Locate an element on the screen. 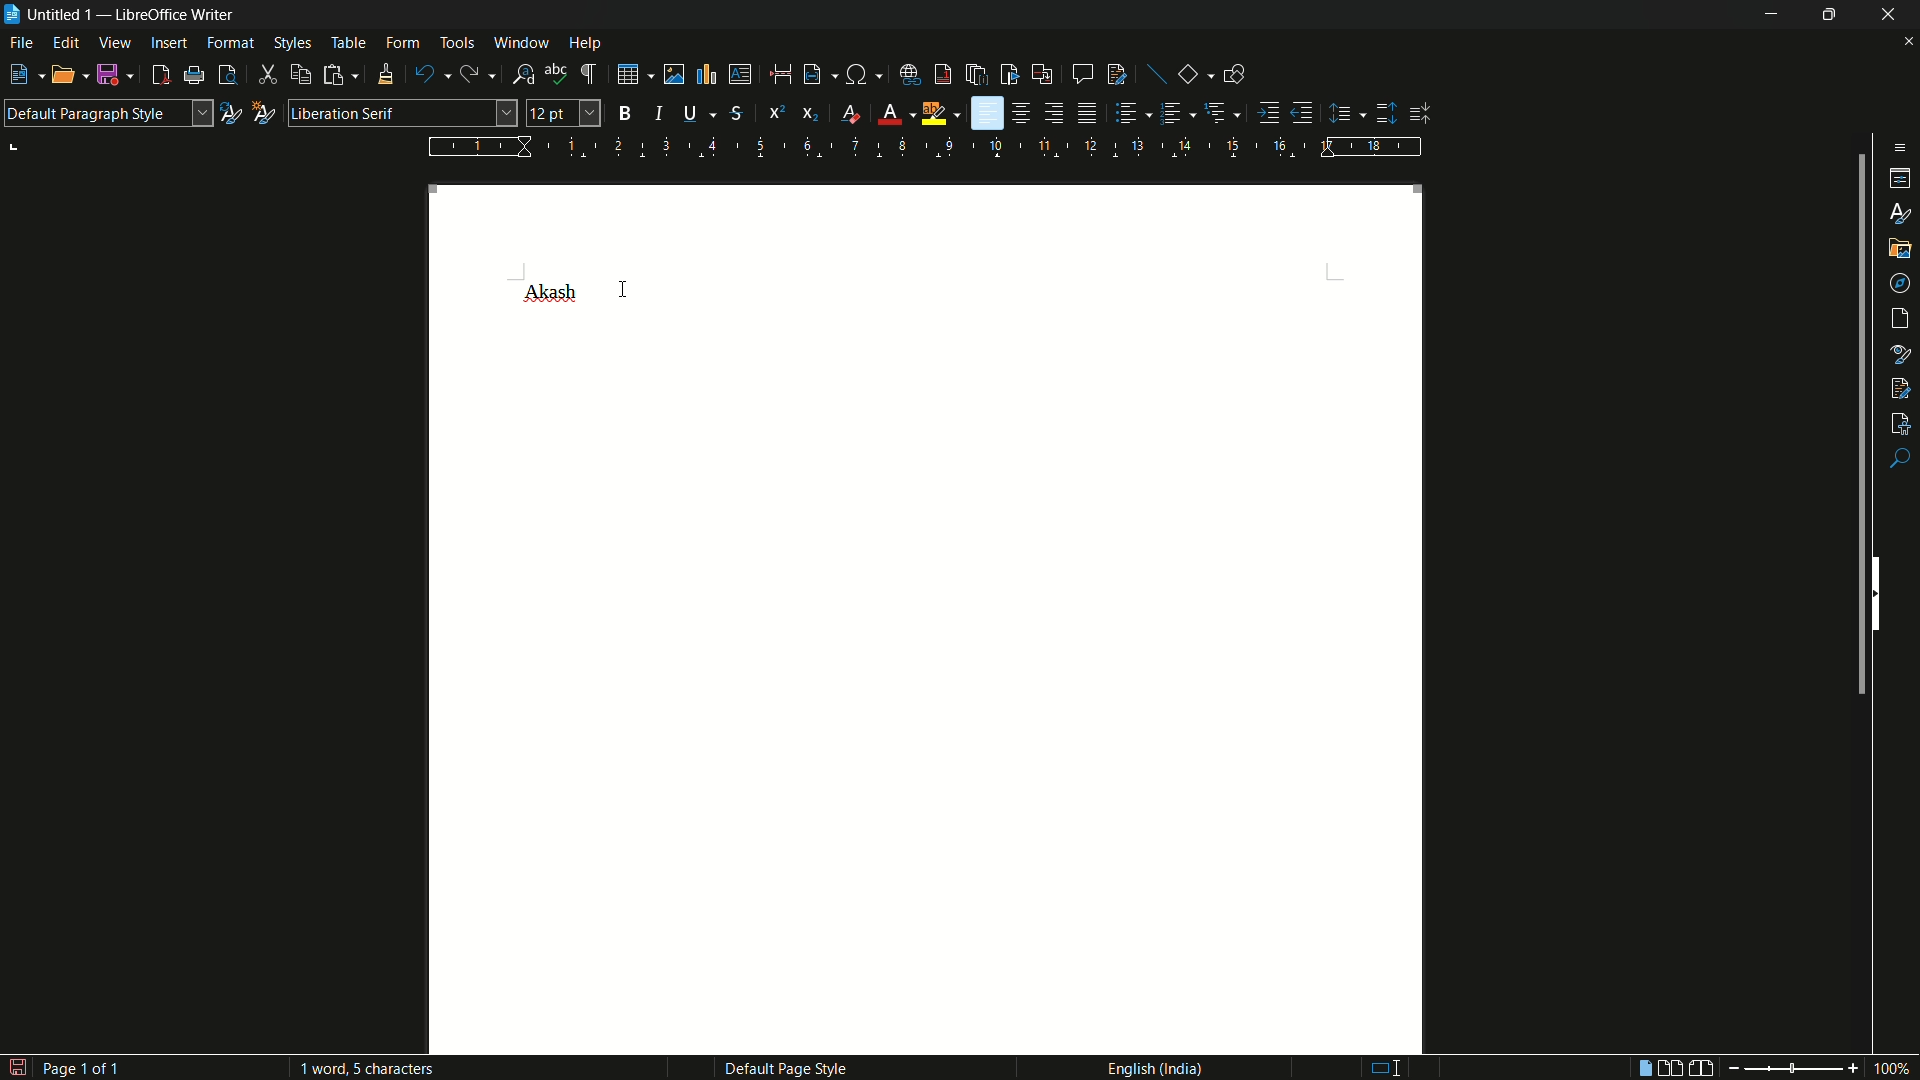  style inspector is located at coordinates (1901, 352).